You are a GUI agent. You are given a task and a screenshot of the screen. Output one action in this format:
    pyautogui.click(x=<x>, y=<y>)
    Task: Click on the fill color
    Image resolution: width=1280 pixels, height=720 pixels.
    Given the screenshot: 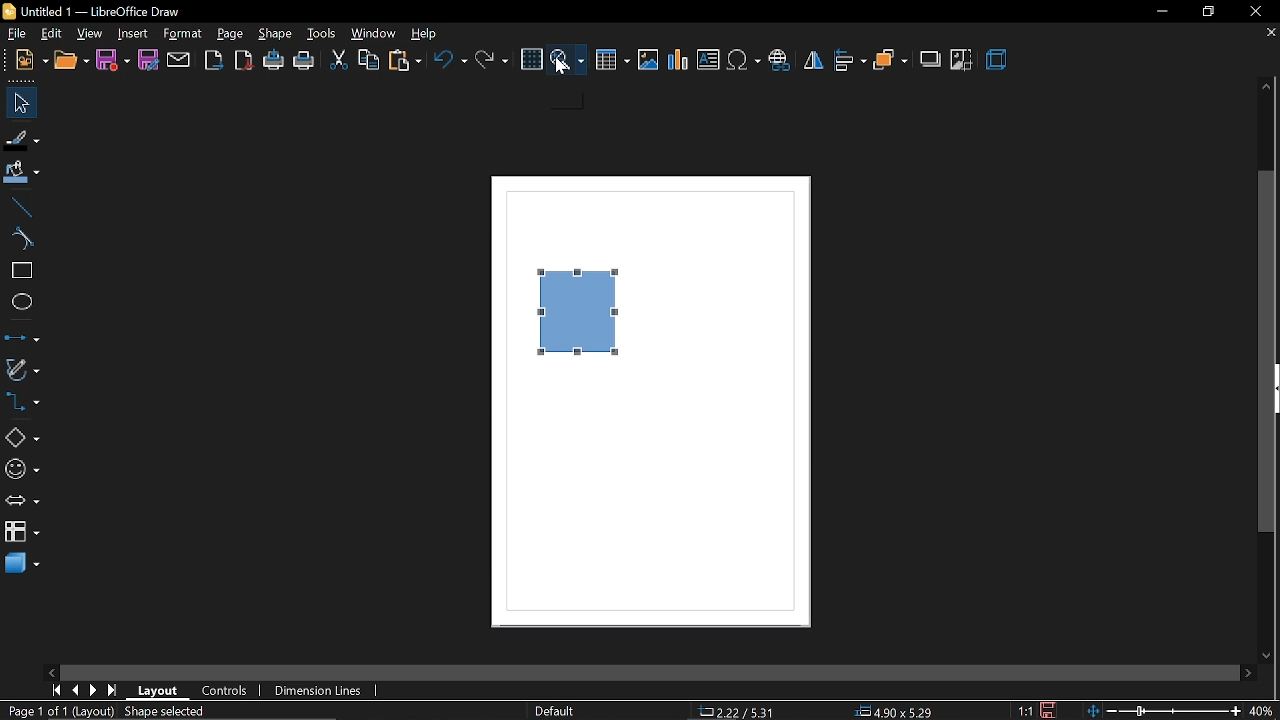 What is the action you would take?
    pyautogui.click(x=21, y=171)
    